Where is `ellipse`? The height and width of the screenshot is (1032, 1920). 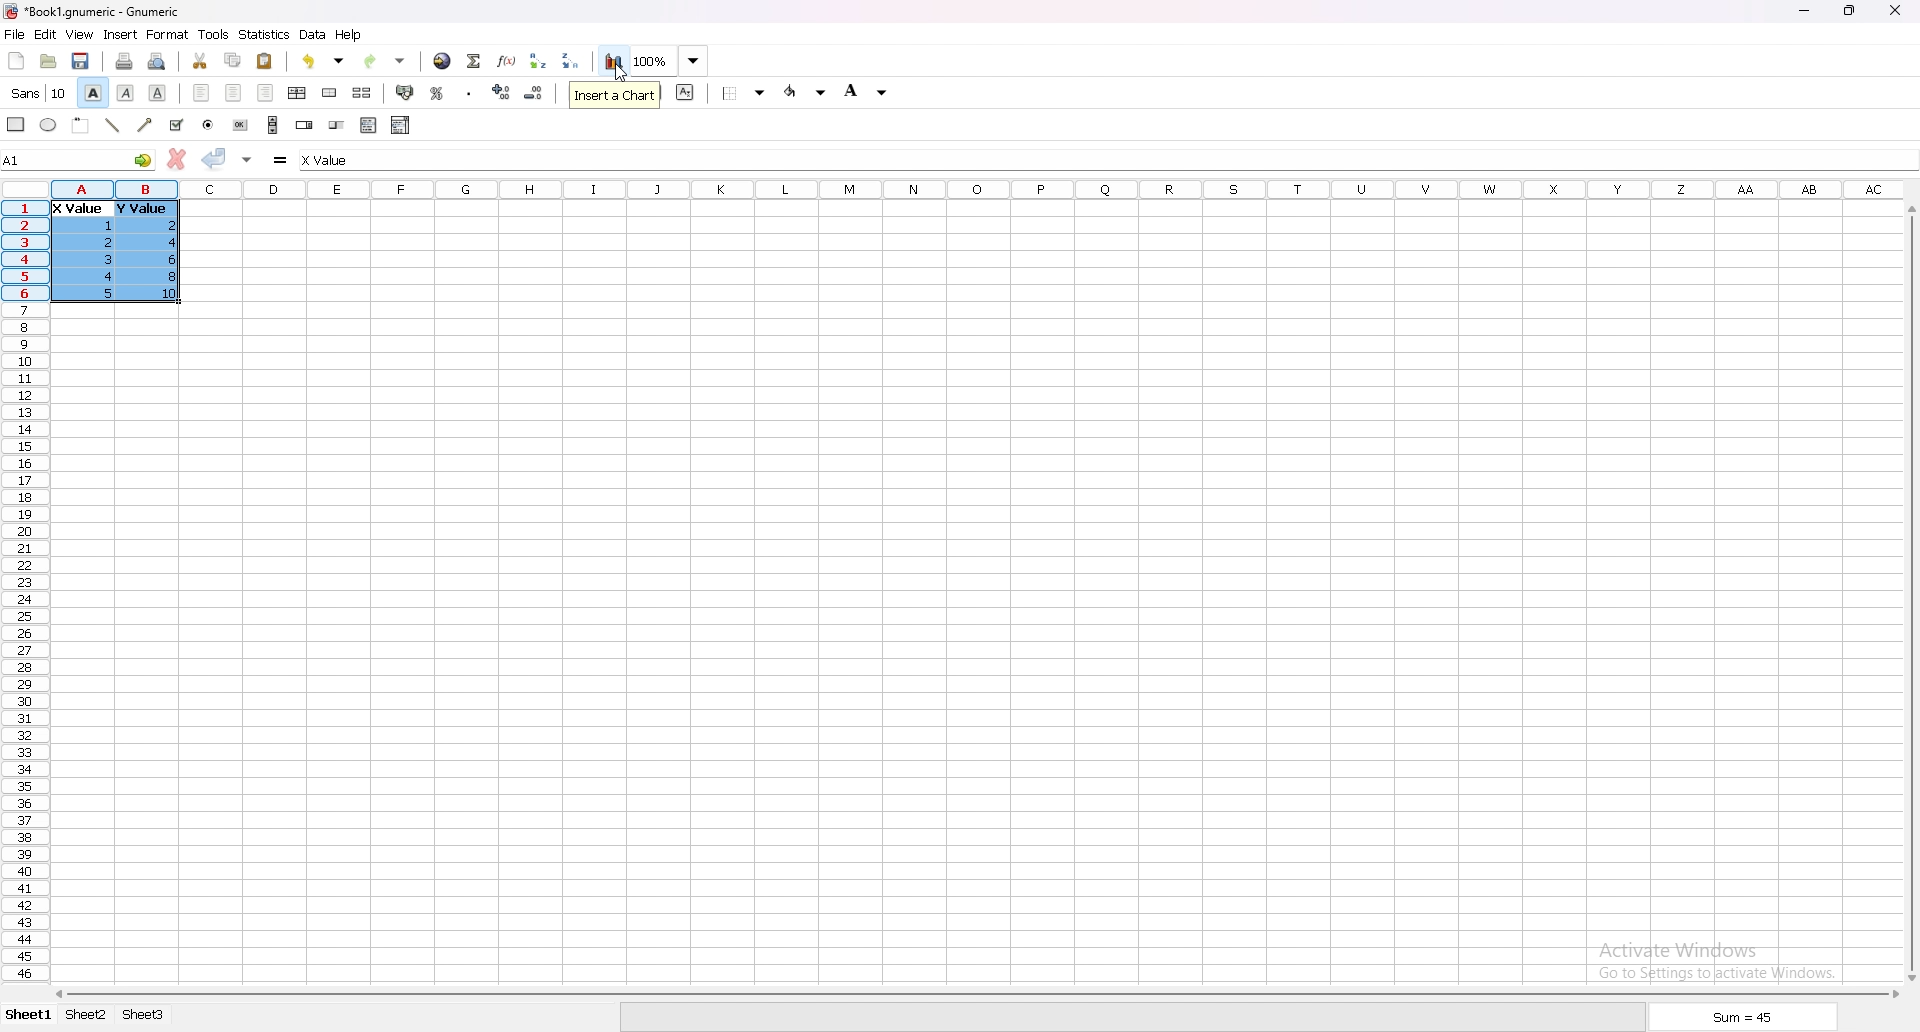
ellipse is located at coordinates (48, 124).